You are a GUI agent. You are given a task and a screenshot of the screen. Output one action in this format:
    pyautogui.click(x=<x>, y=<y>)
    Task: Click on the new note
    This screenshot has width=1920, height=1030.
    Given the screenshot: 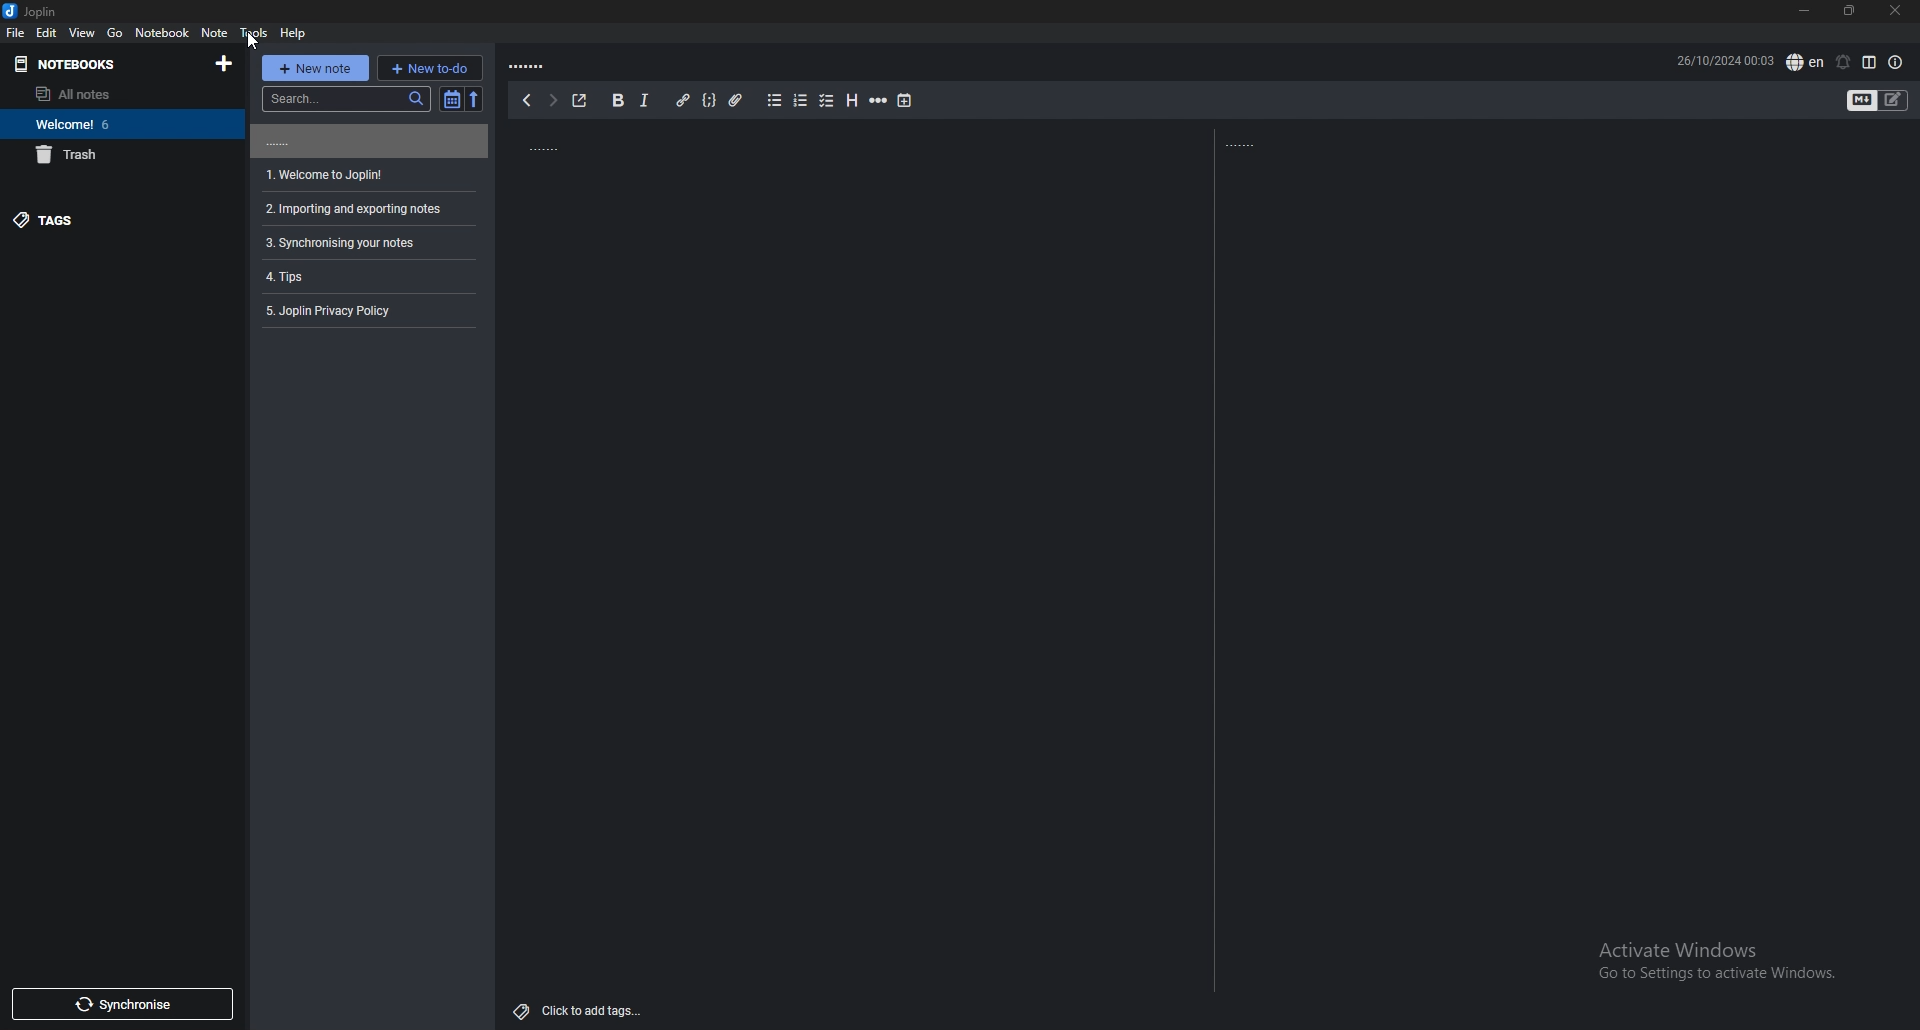 What is the action you would take?
    pyautogui.click(x=315, y=67)
    